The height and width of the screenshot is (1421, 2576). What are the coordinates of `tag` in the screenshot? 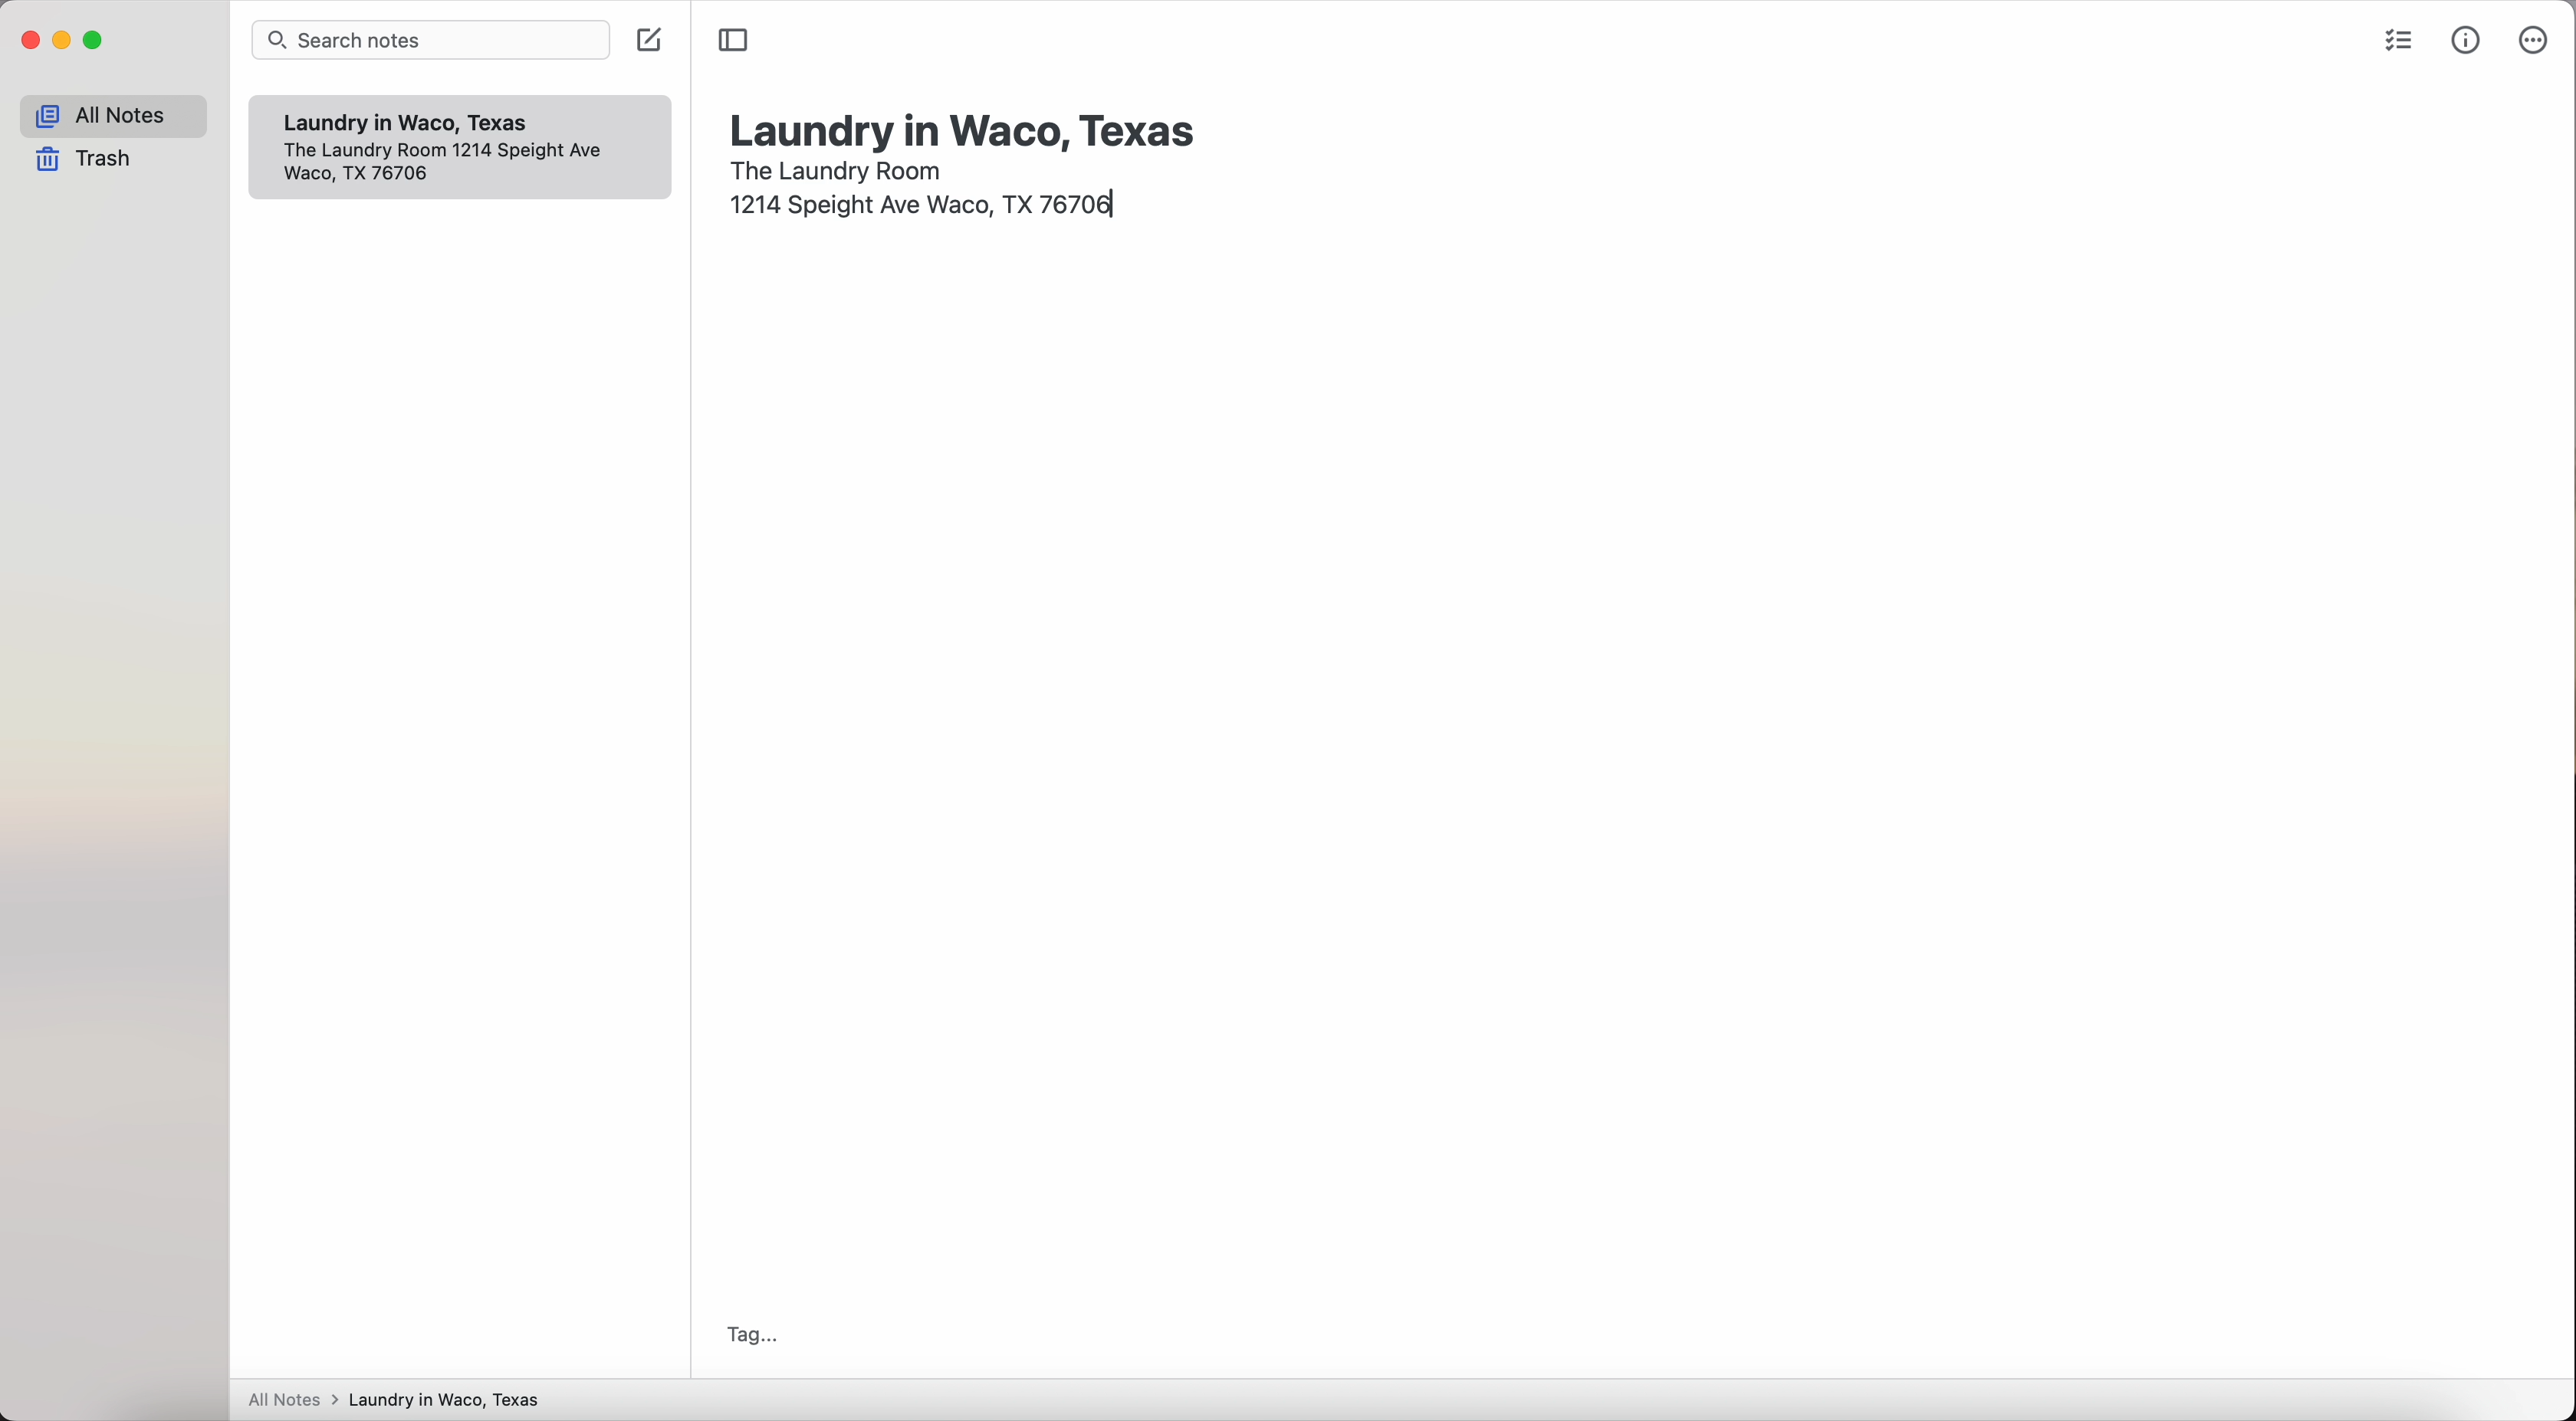 It's located at (746, 1335).